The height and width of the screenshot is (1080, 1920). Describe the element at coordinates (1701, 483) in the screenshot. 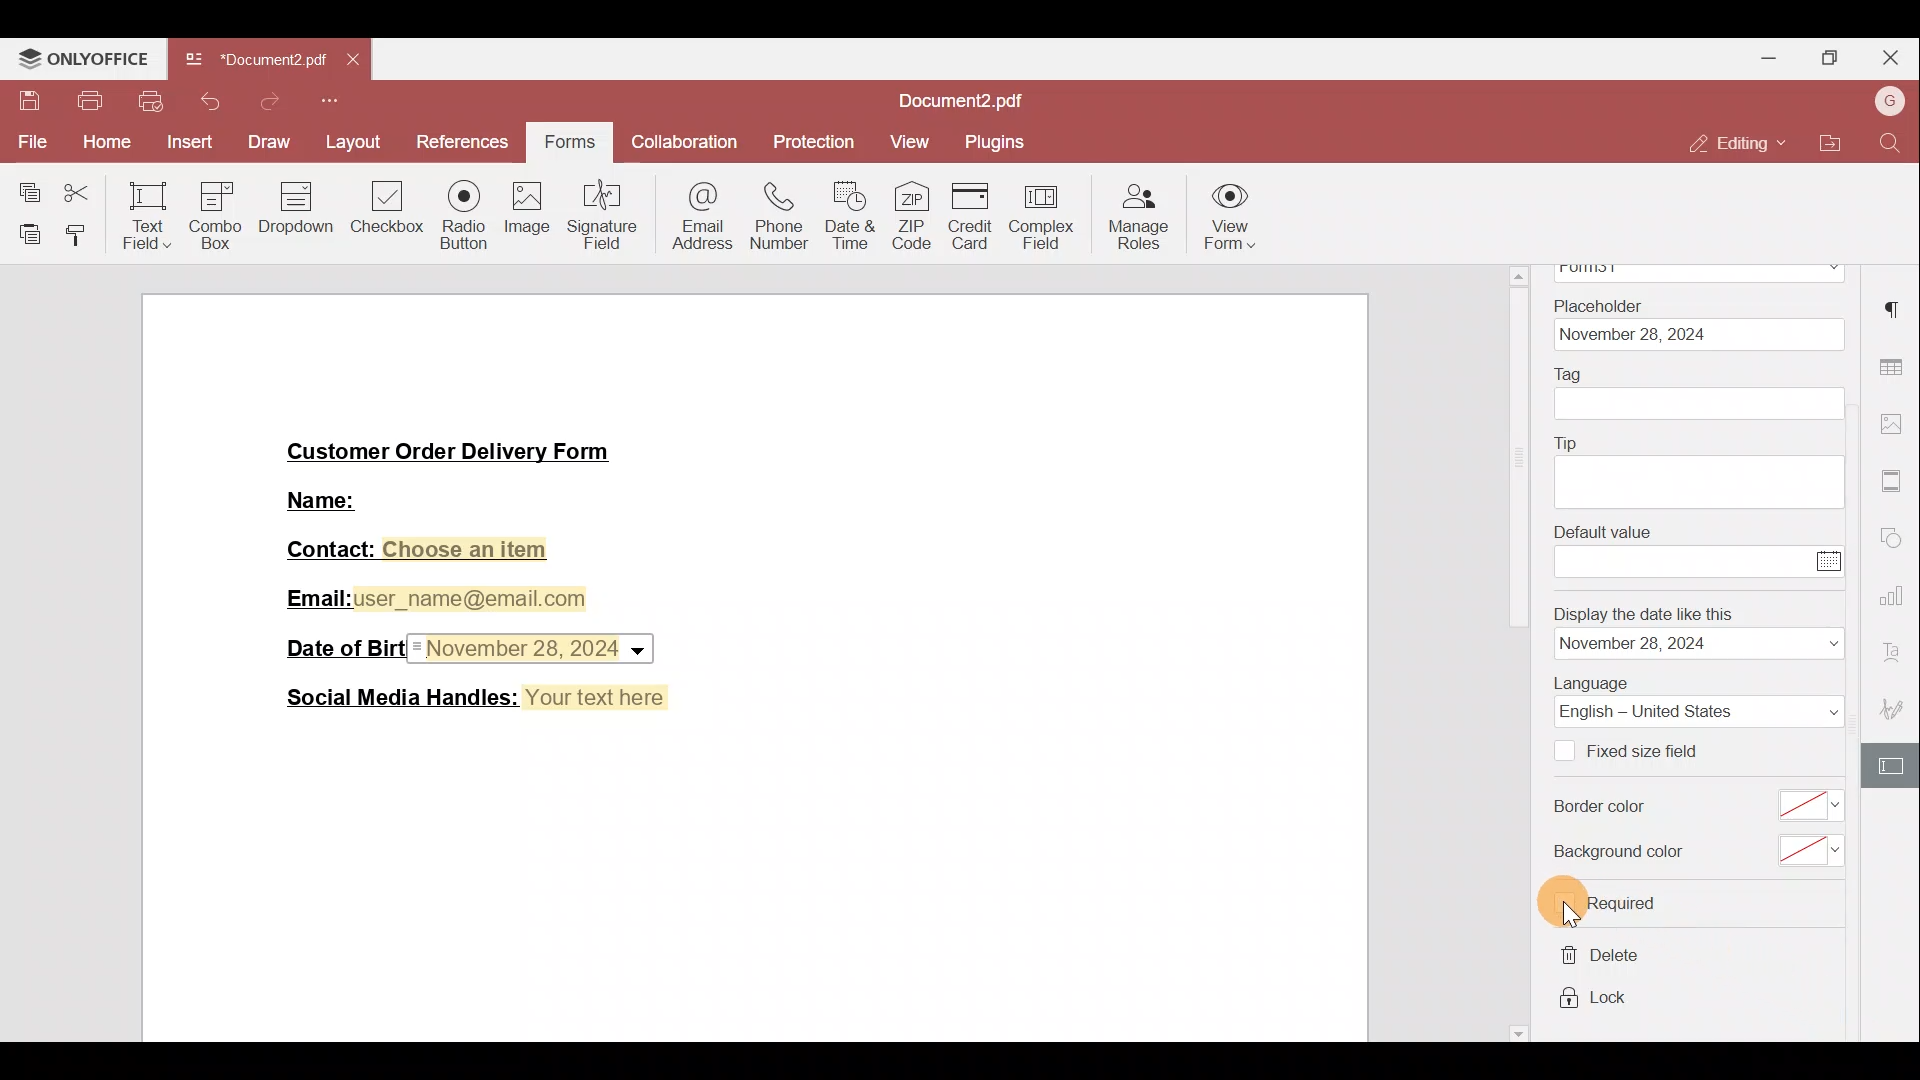

I see `tip` at that location.